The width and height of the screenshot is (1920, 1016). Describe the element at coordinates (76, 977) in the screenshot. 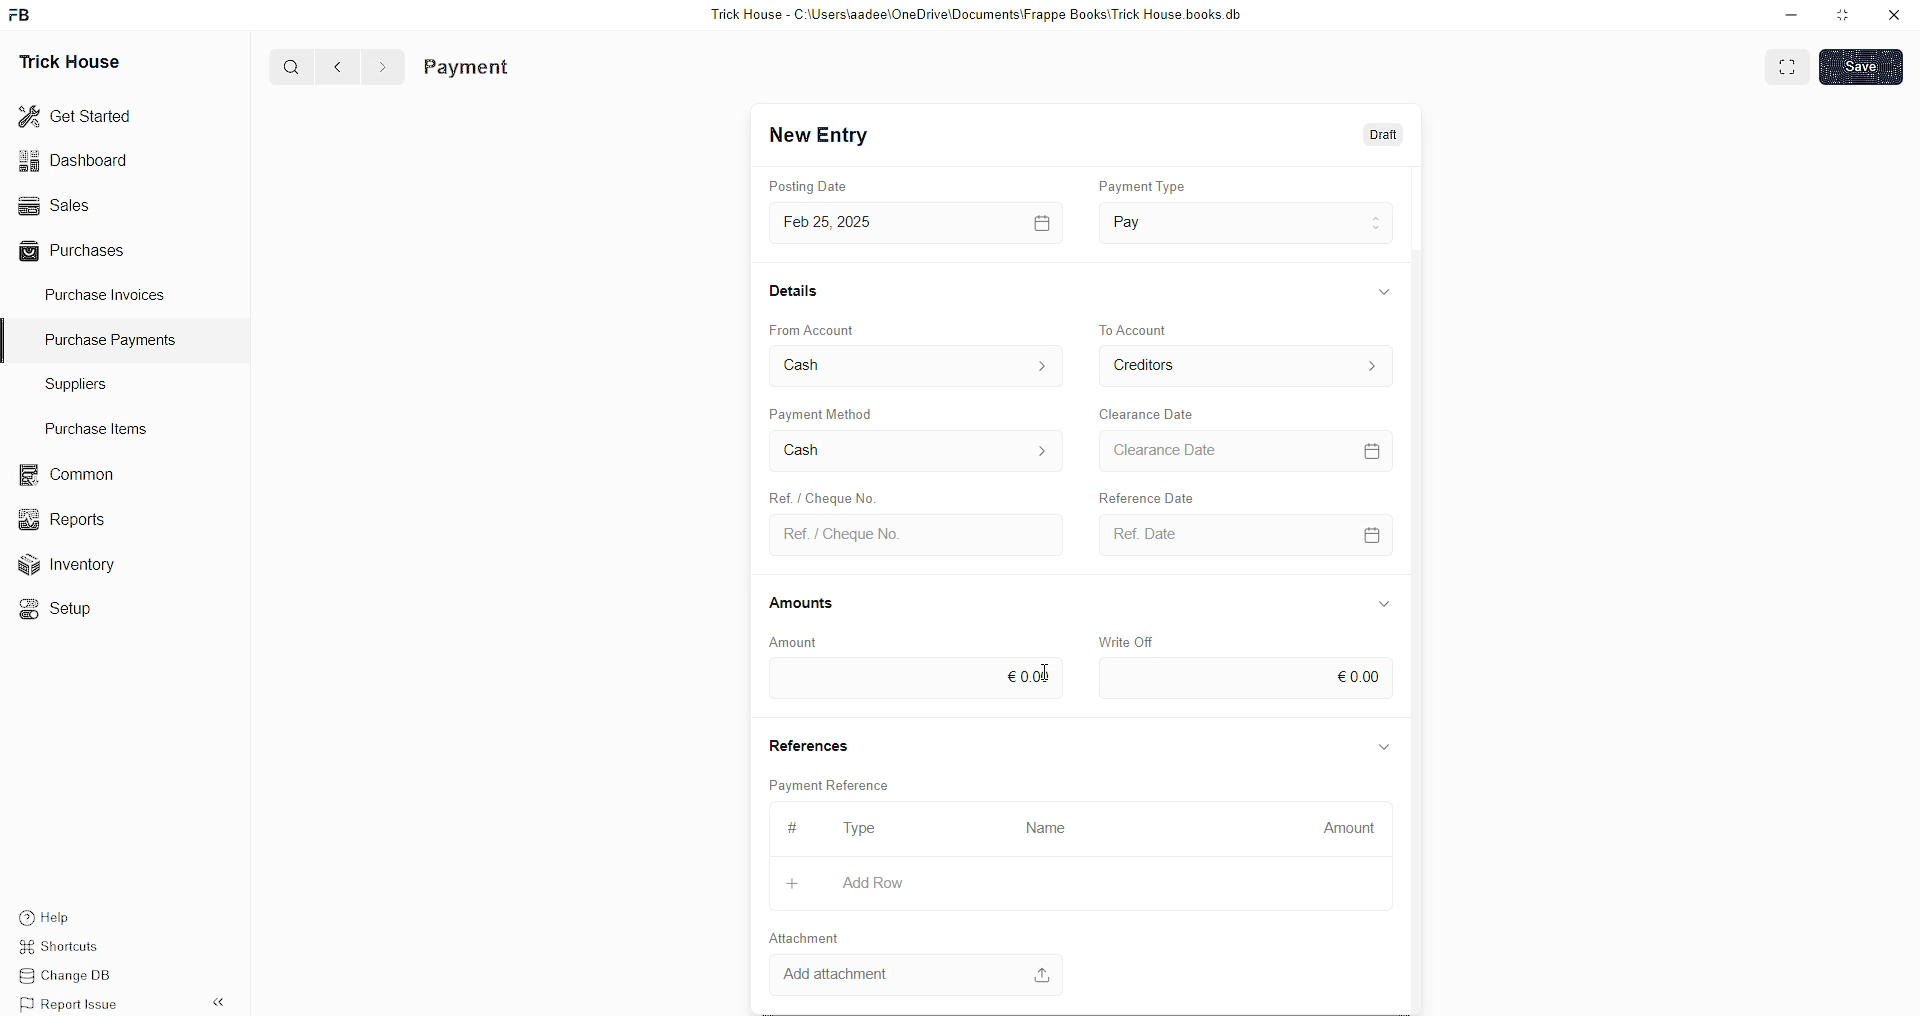

I see `Change DB` at that location.